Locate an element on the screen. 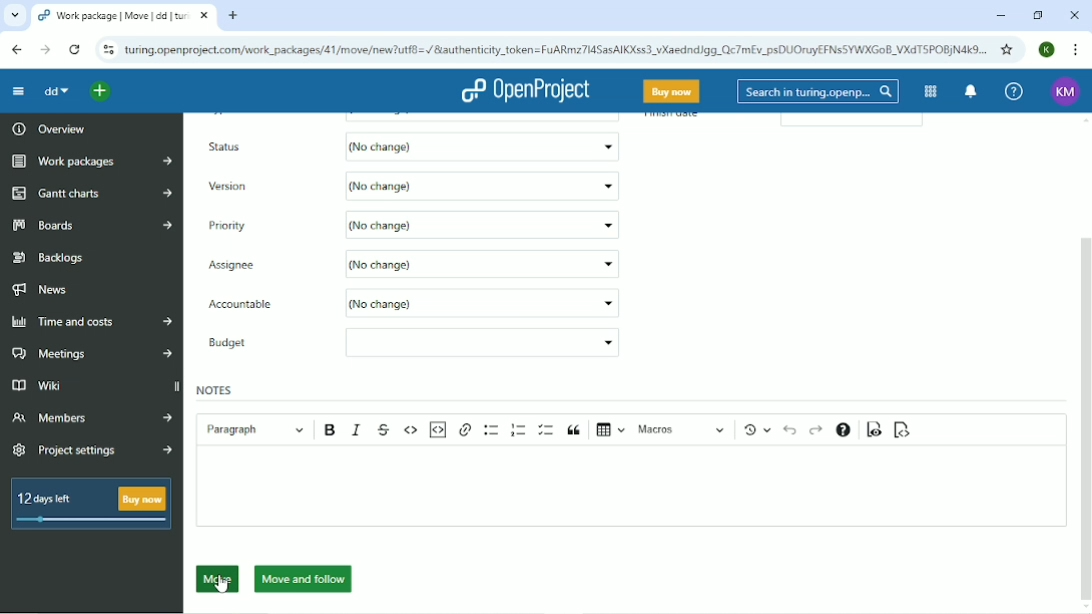 Image resolution: width=1092 pixels, height=614 pixels. Insert code snippet is located at coordinates (437, 429).